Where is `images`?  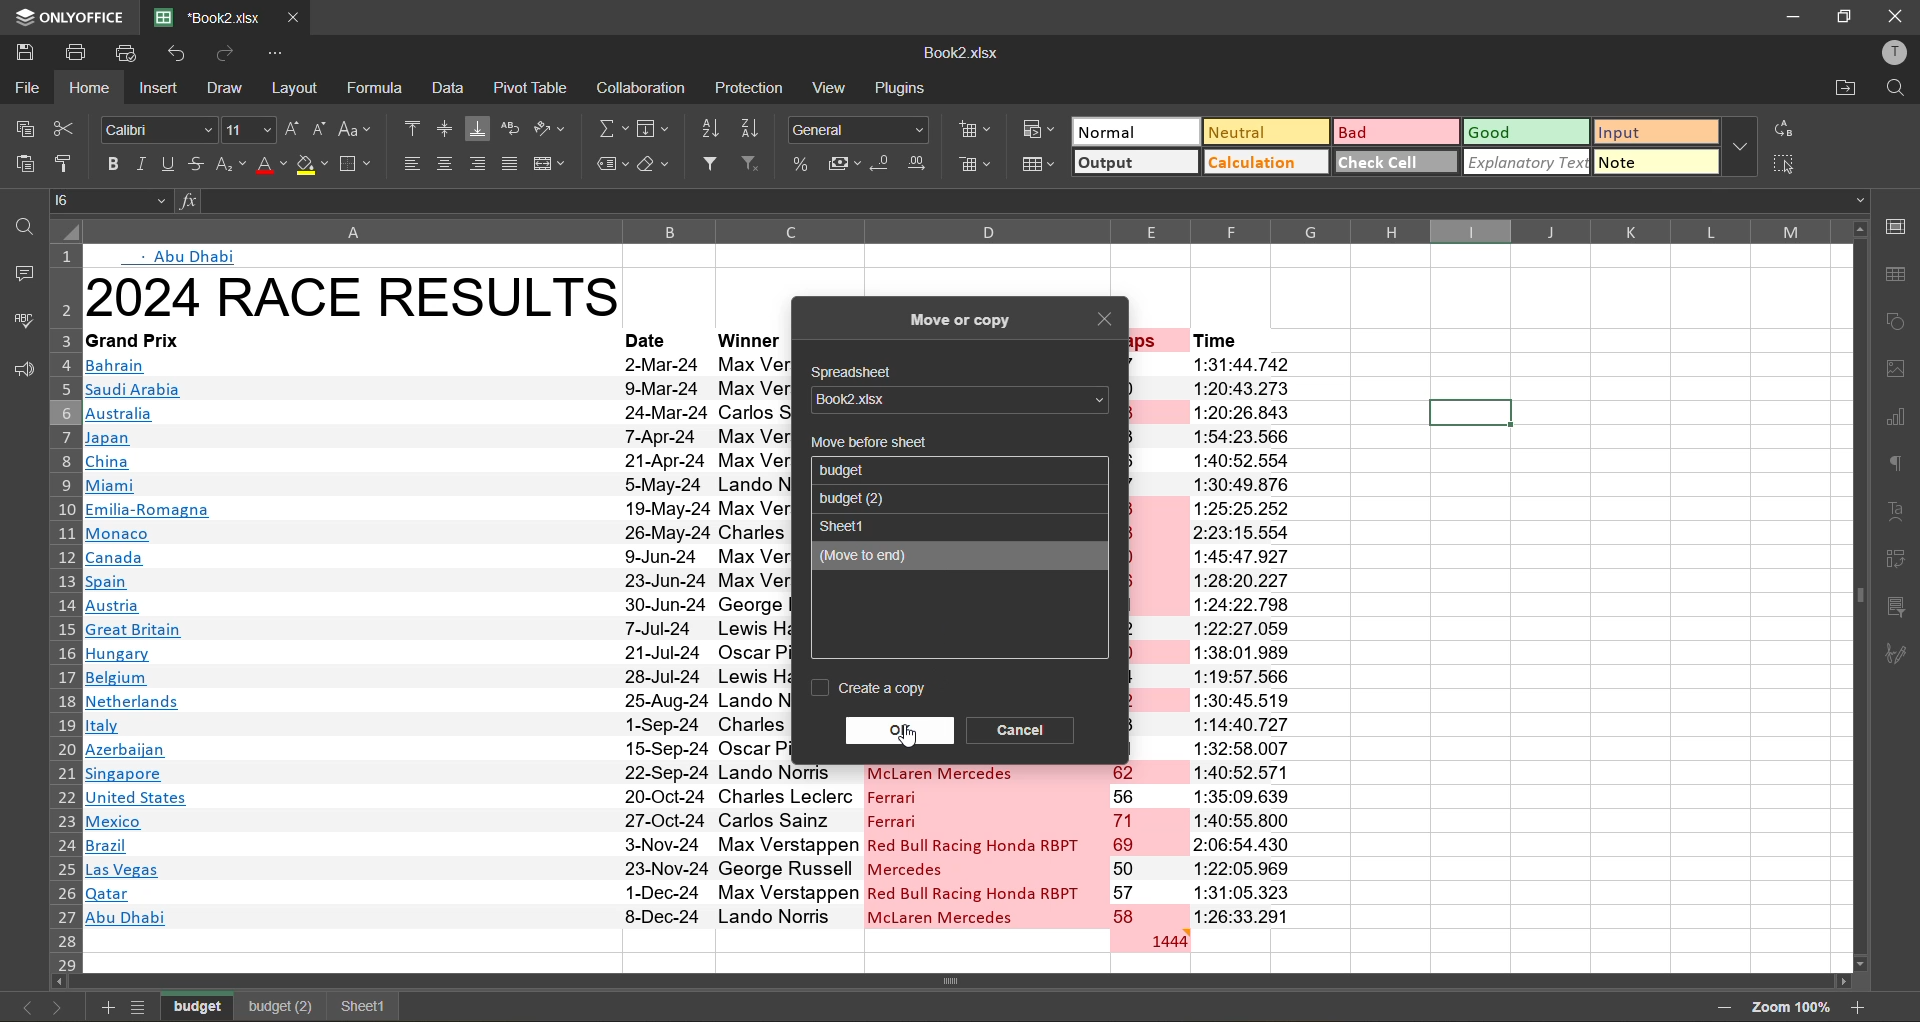
images is located at coordinates (1898, 372).